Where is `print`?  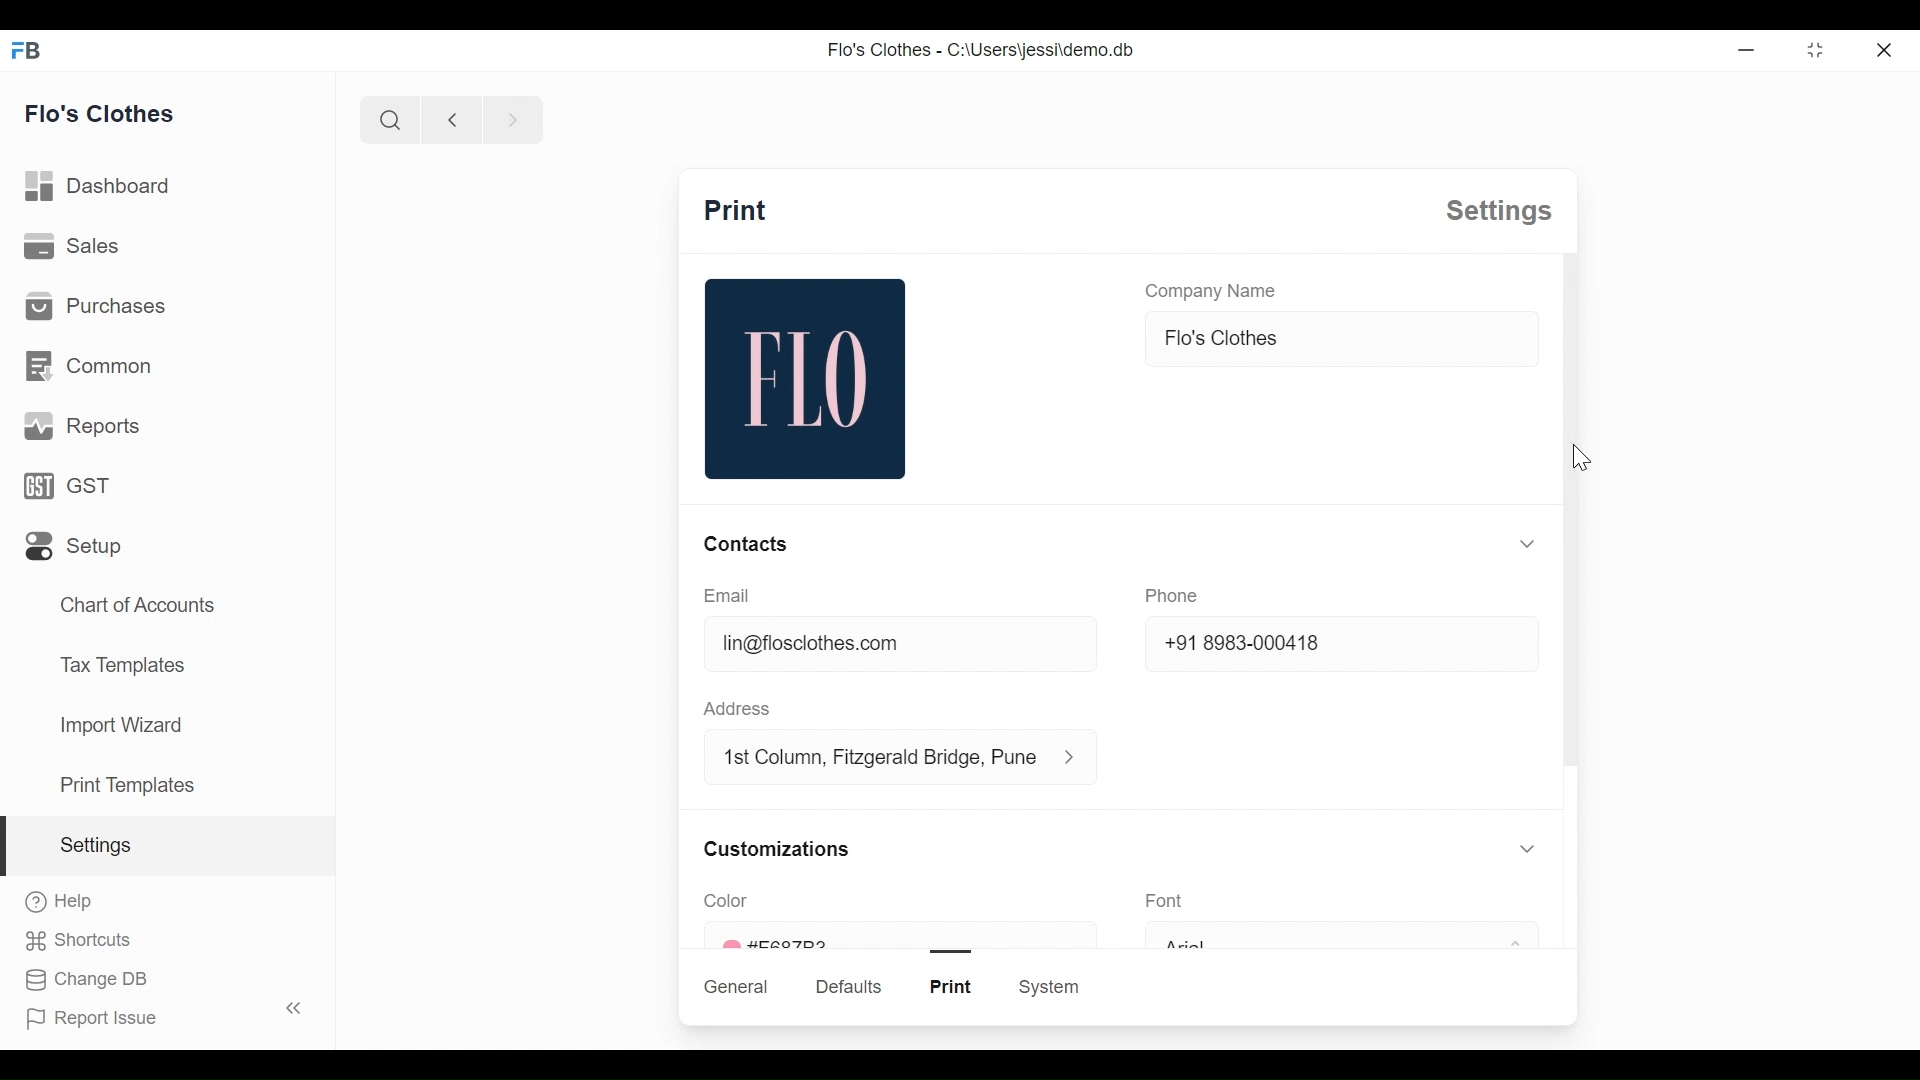
print is located at coordinates (952, 986).